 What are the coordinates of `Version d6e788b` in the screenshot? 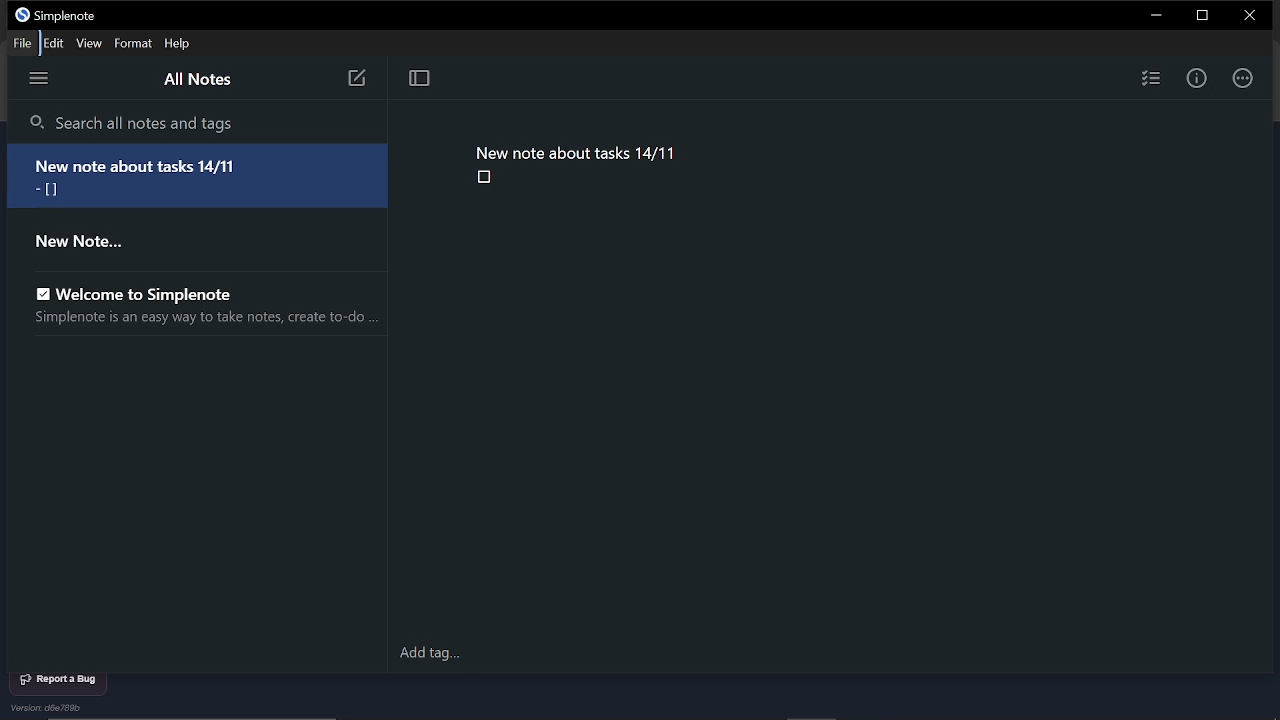 It's located at (51, 708).